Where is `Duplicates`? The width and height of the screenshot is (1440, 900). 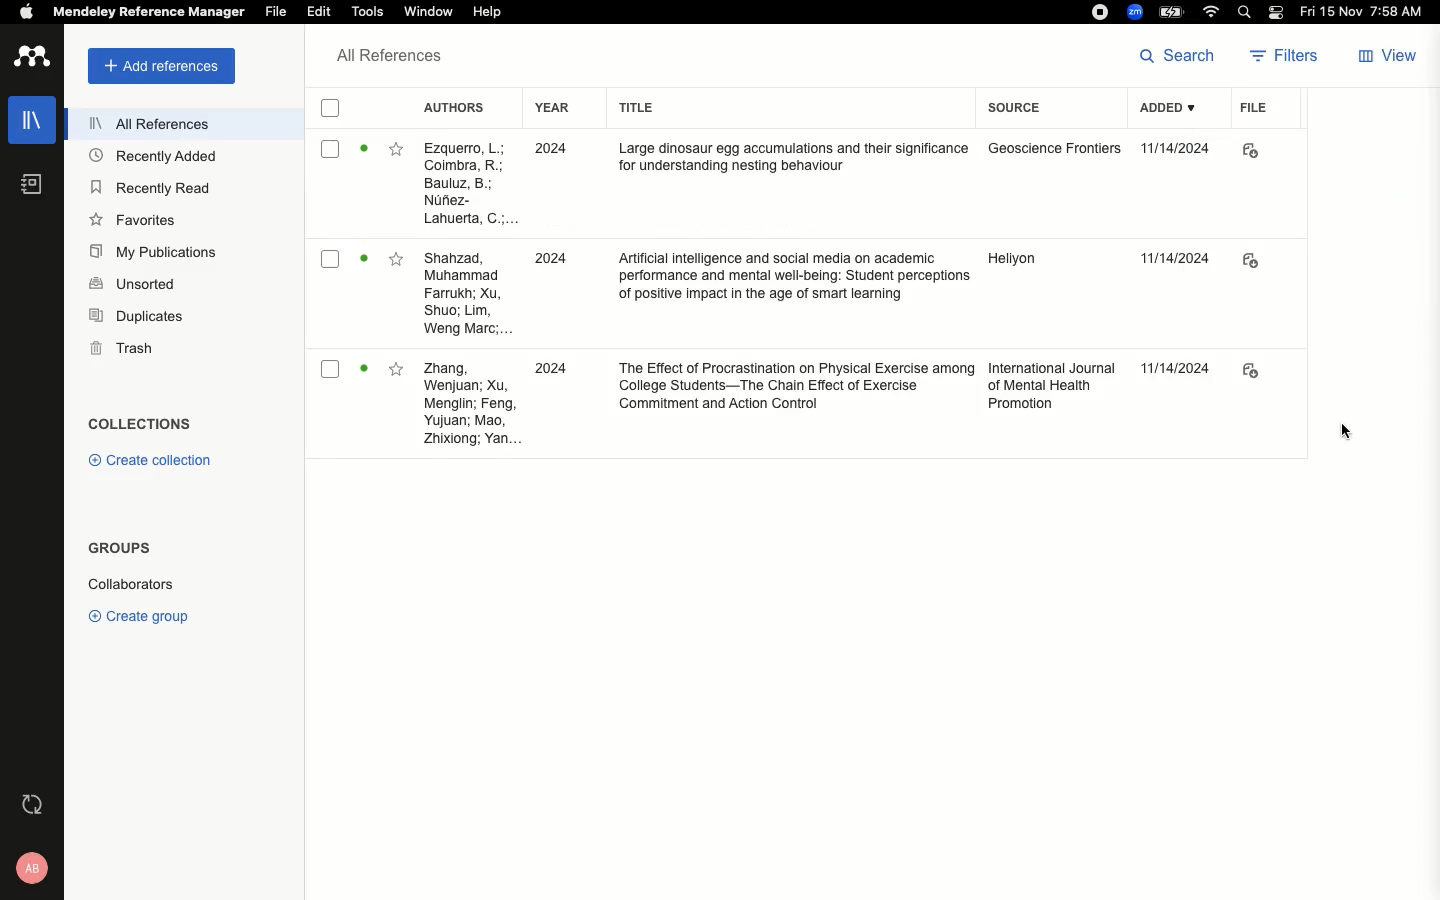
Duplicates is located at coordinates (134, 318).